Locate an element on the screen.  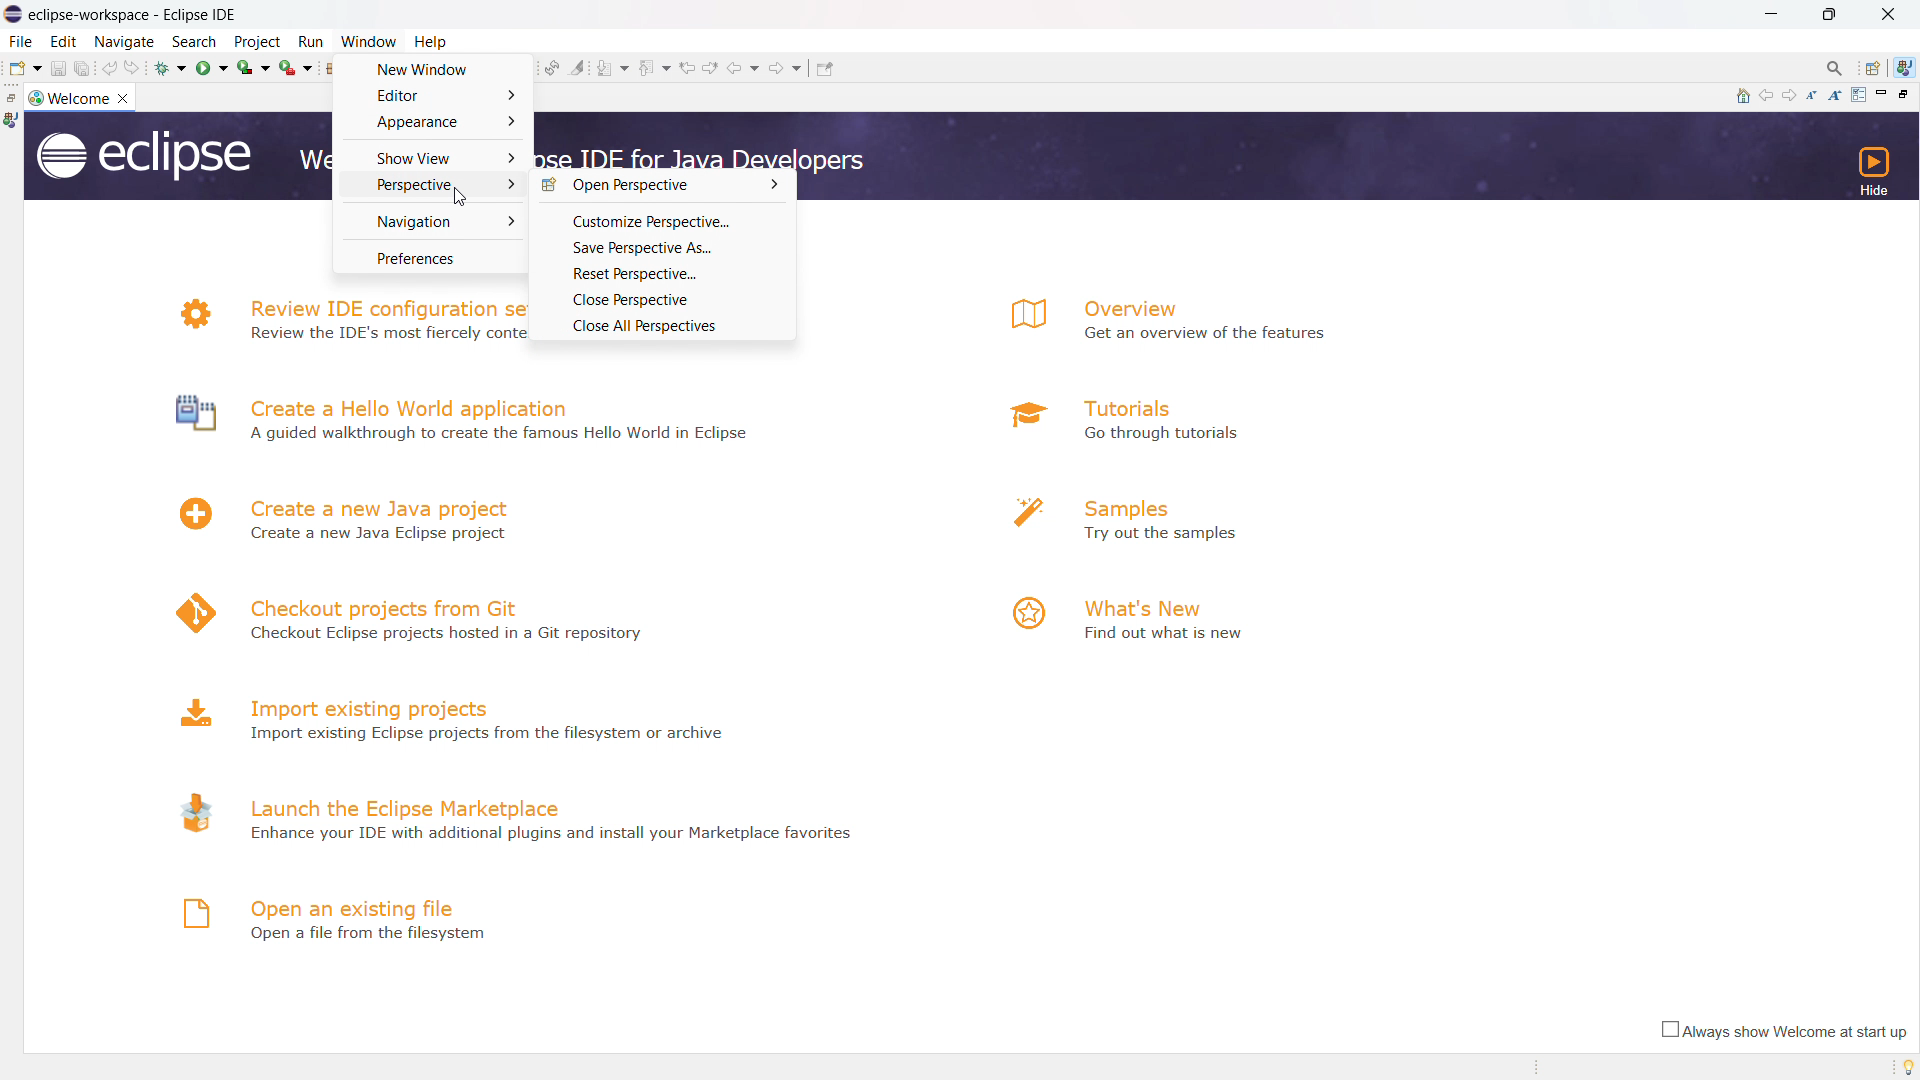
tip of the day is located at coordinates (1902, 1066).